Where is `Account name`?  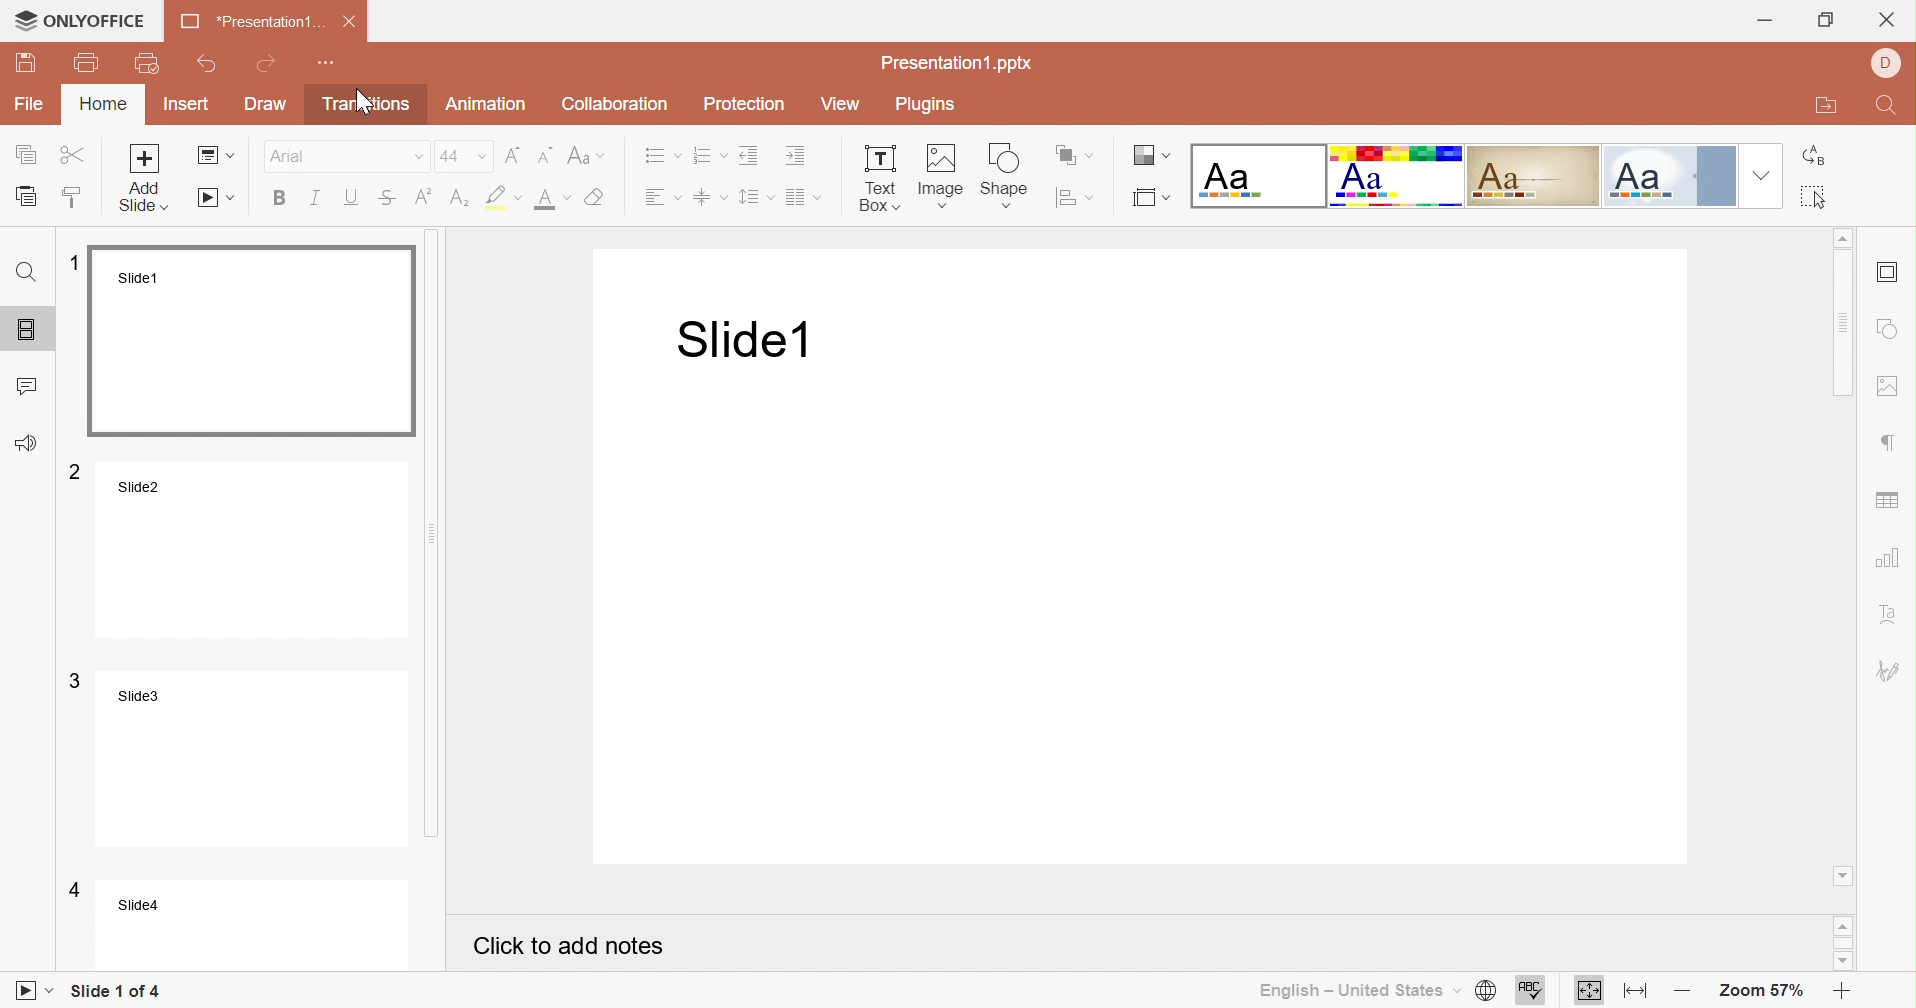
Account name is located at coordinates (1887, 63).